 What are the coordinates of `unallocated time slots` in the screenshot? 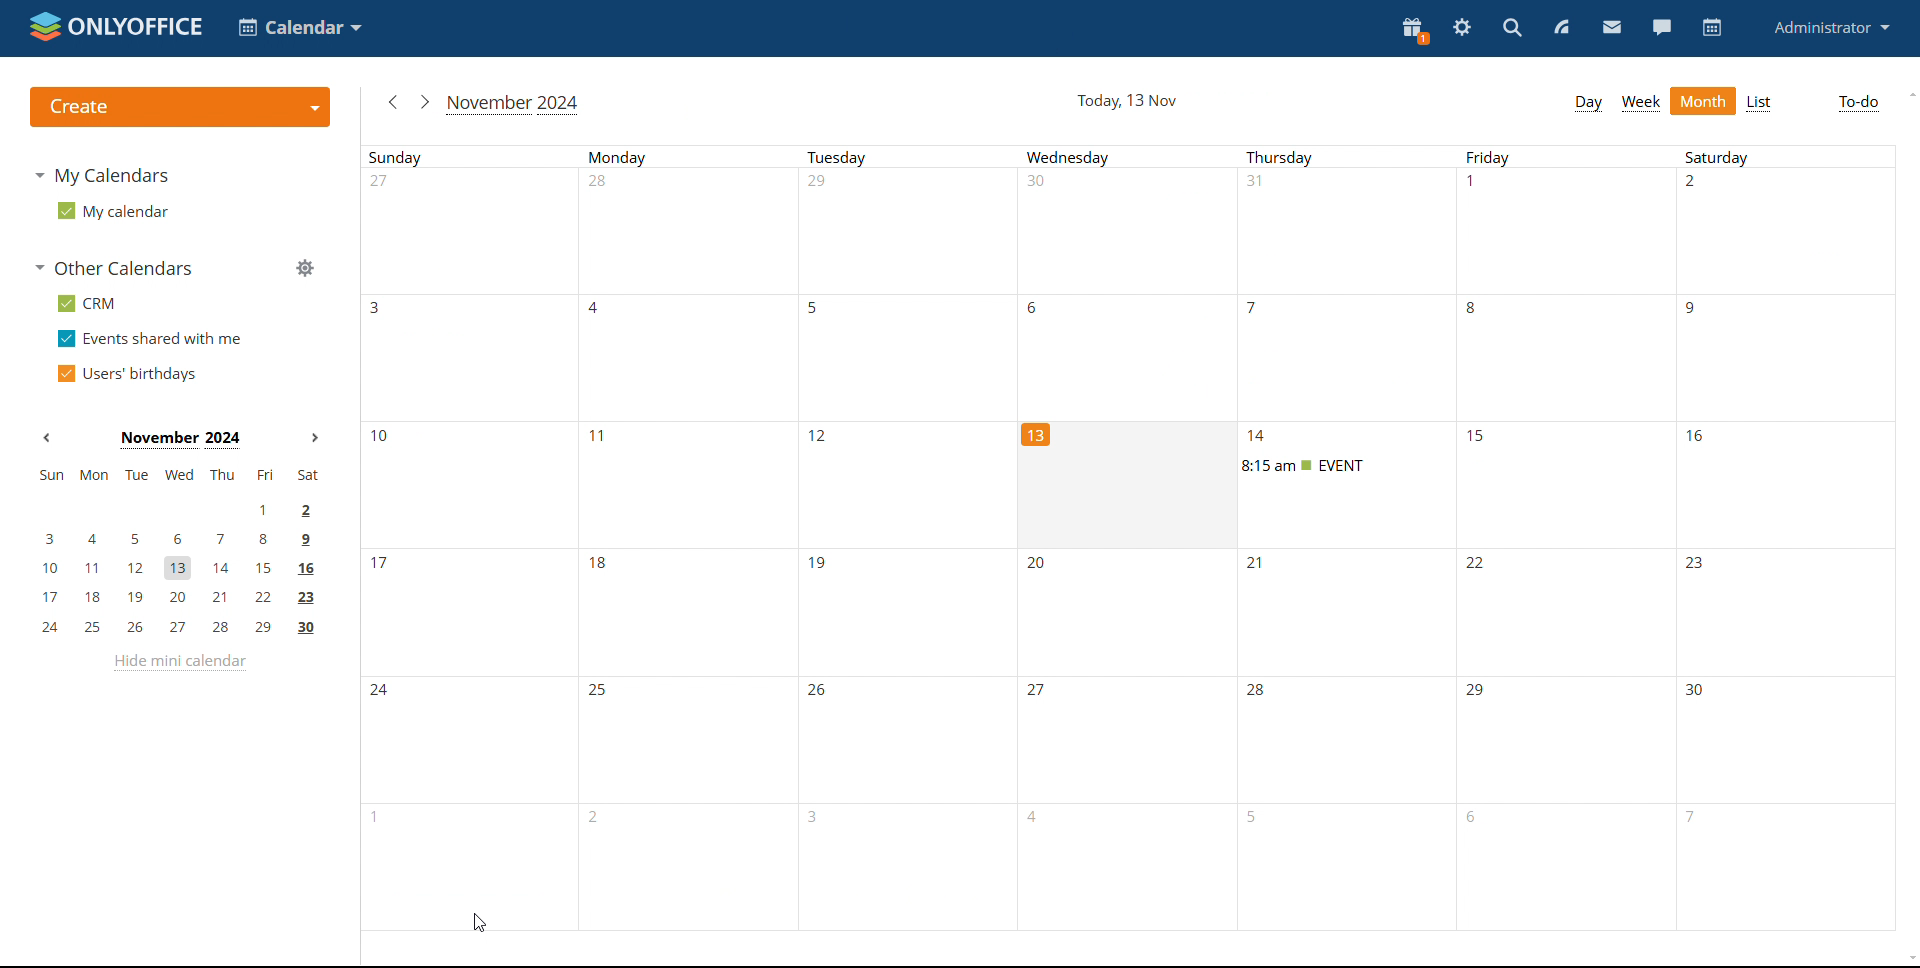 It's located at (692, 486).